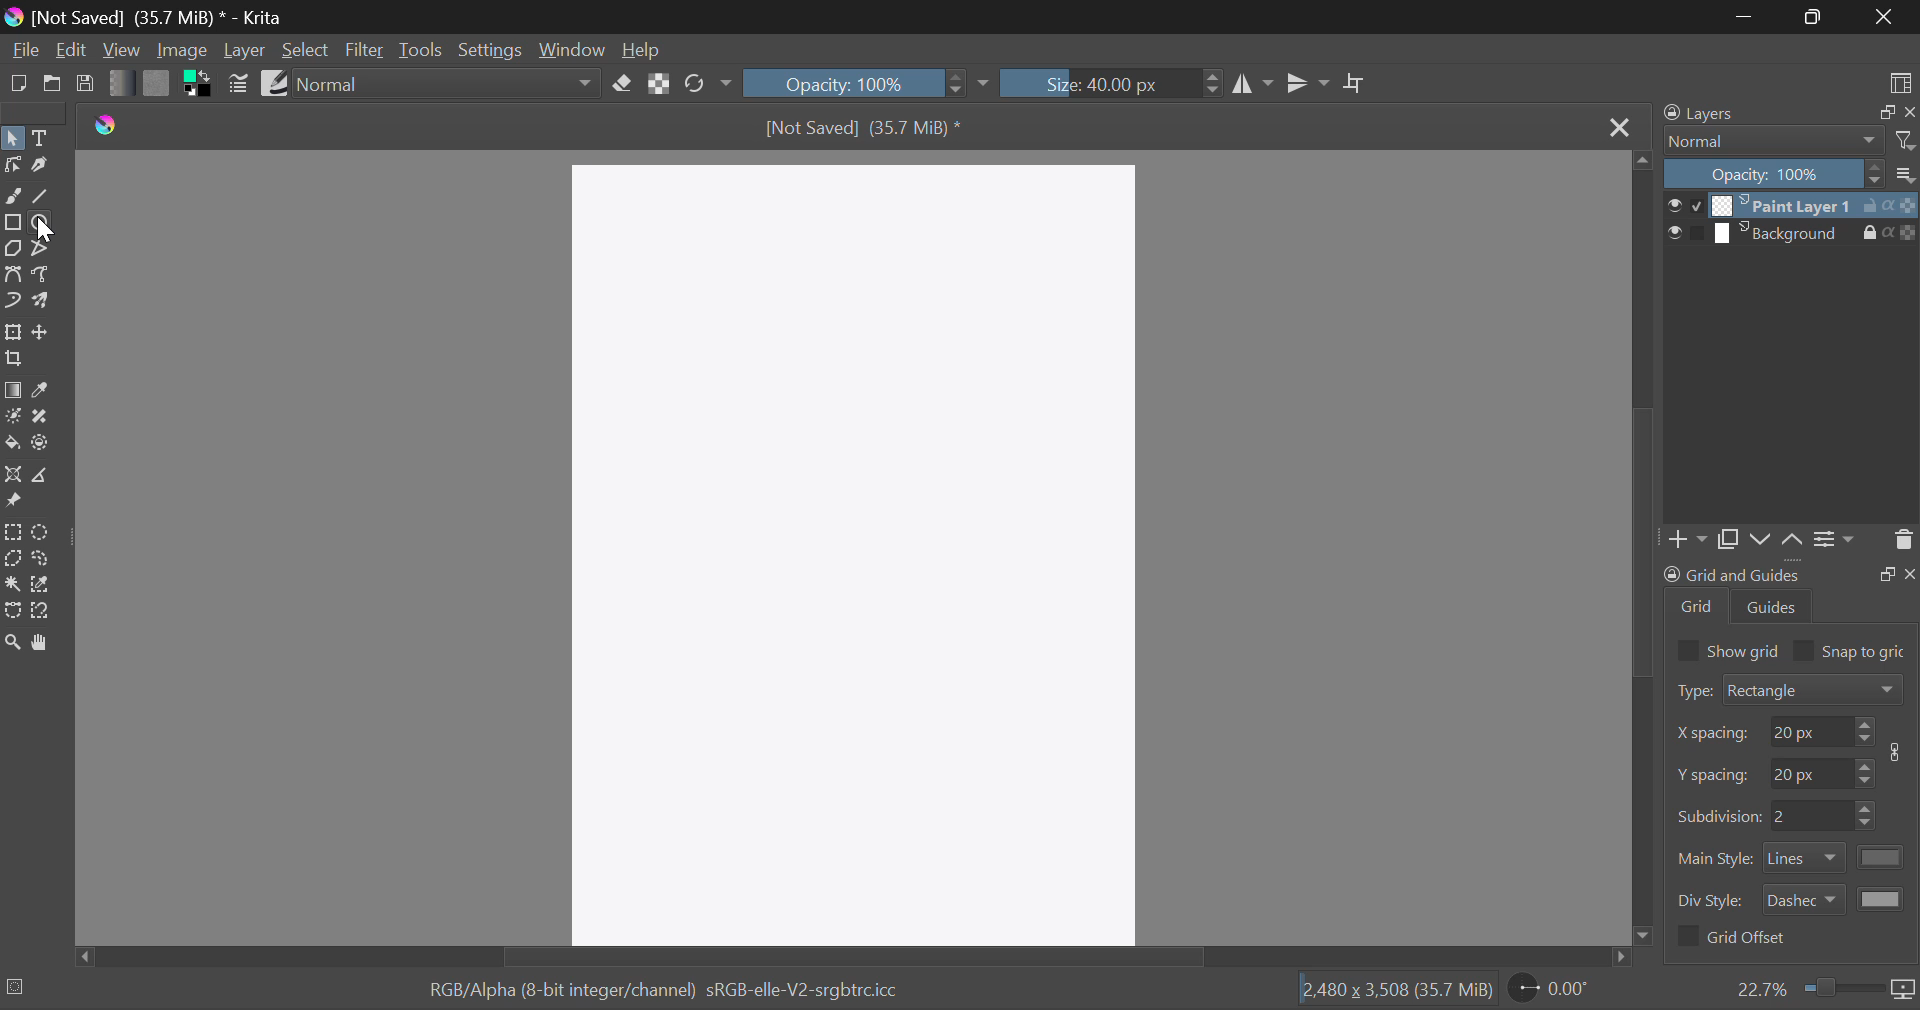 This screenshot has width=1920, height=1010. What do you see at coordinates (844, 957) in the screenshot?
I see `Scroll Bar` at bounding box center [844, 957].